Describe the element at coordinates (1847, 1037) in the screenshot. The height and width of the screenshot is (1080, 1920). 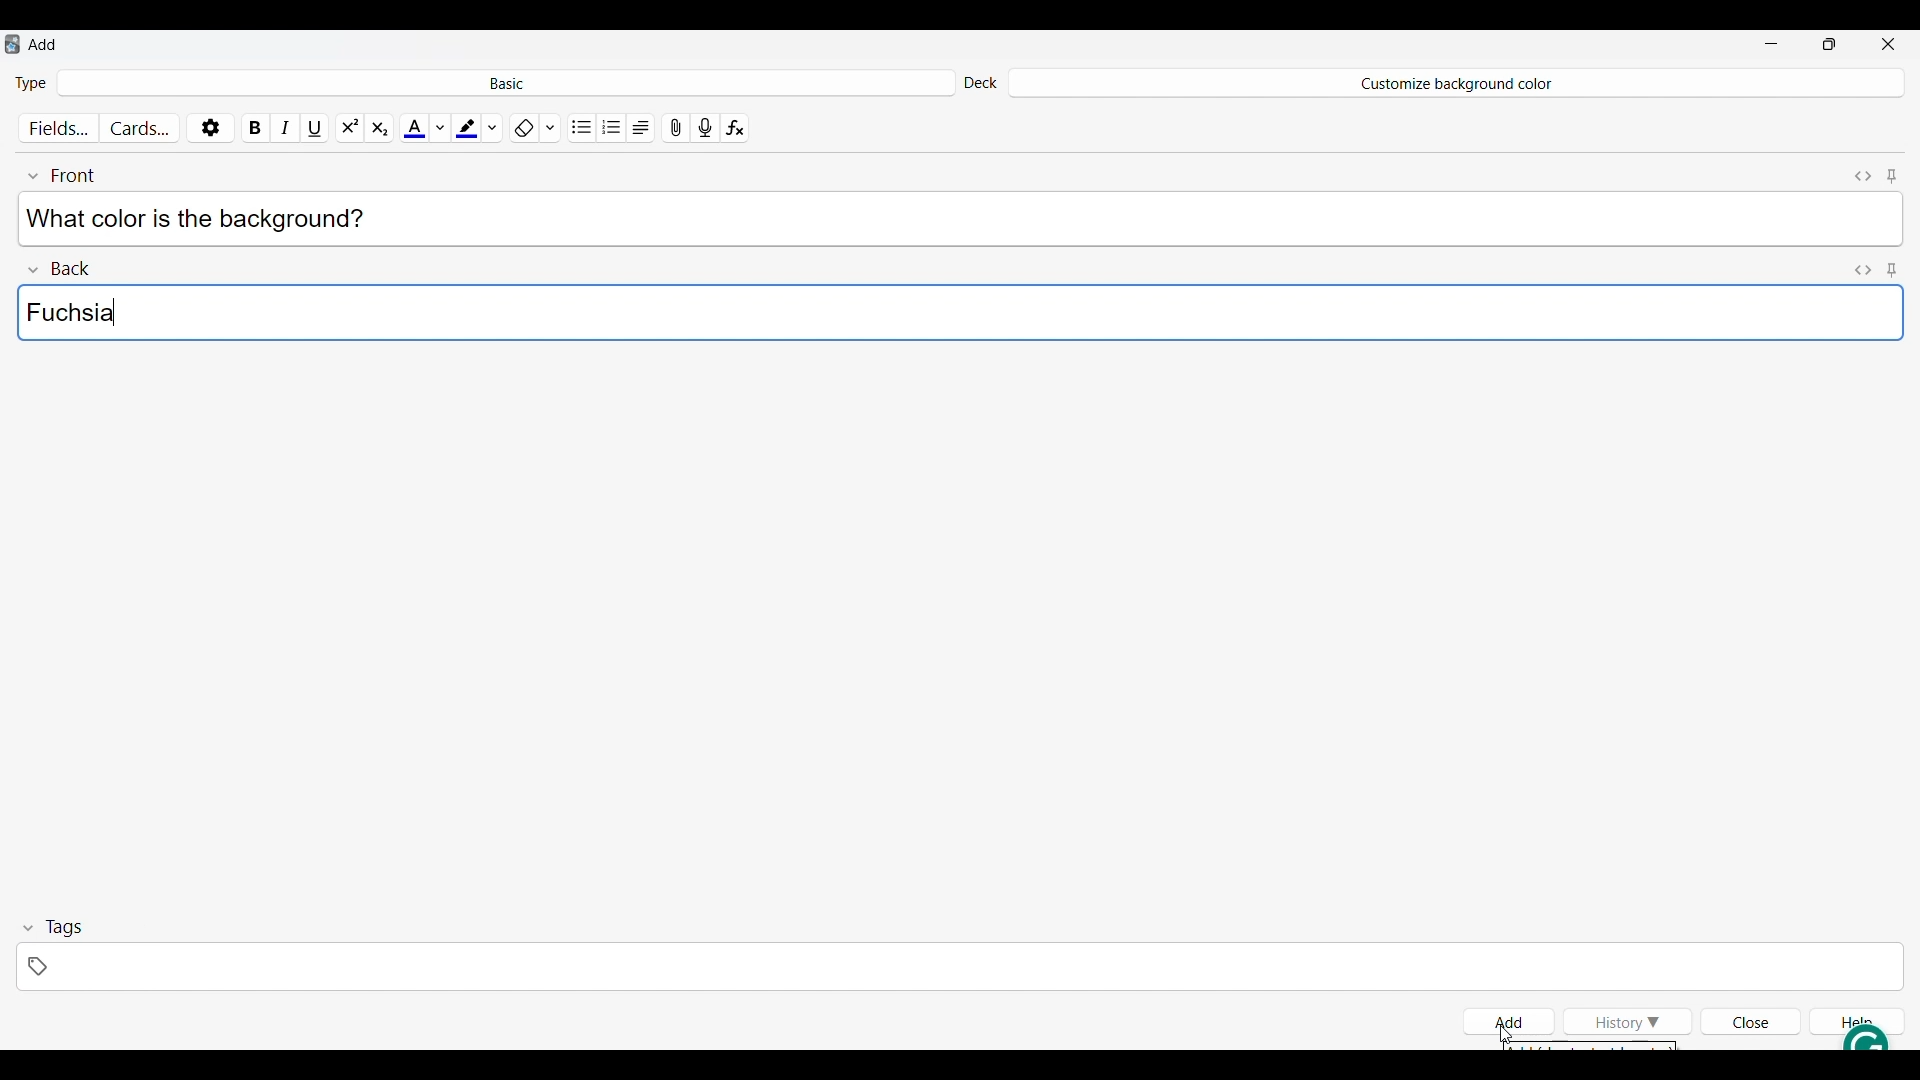
I see `Grammarly extension` at that location.